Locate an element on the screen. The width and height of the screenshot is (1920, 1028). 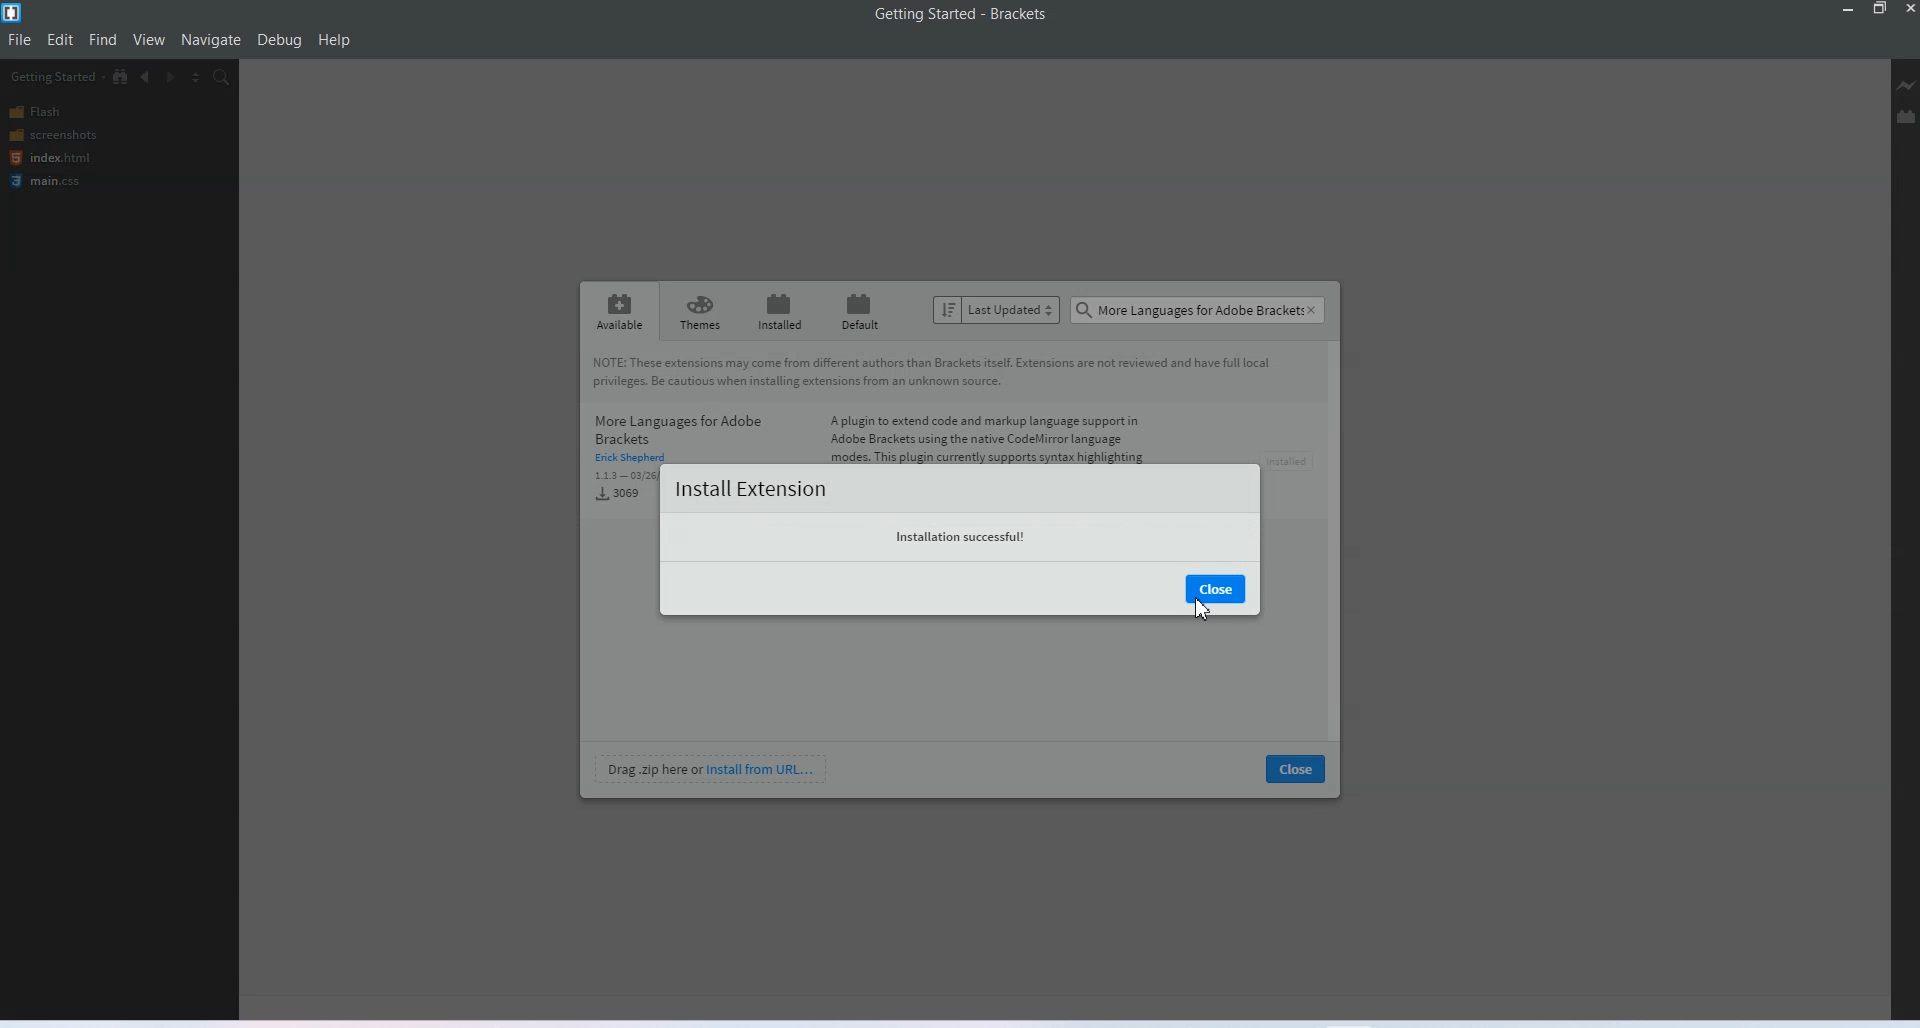
Main css is located at coordinates (70, 183).